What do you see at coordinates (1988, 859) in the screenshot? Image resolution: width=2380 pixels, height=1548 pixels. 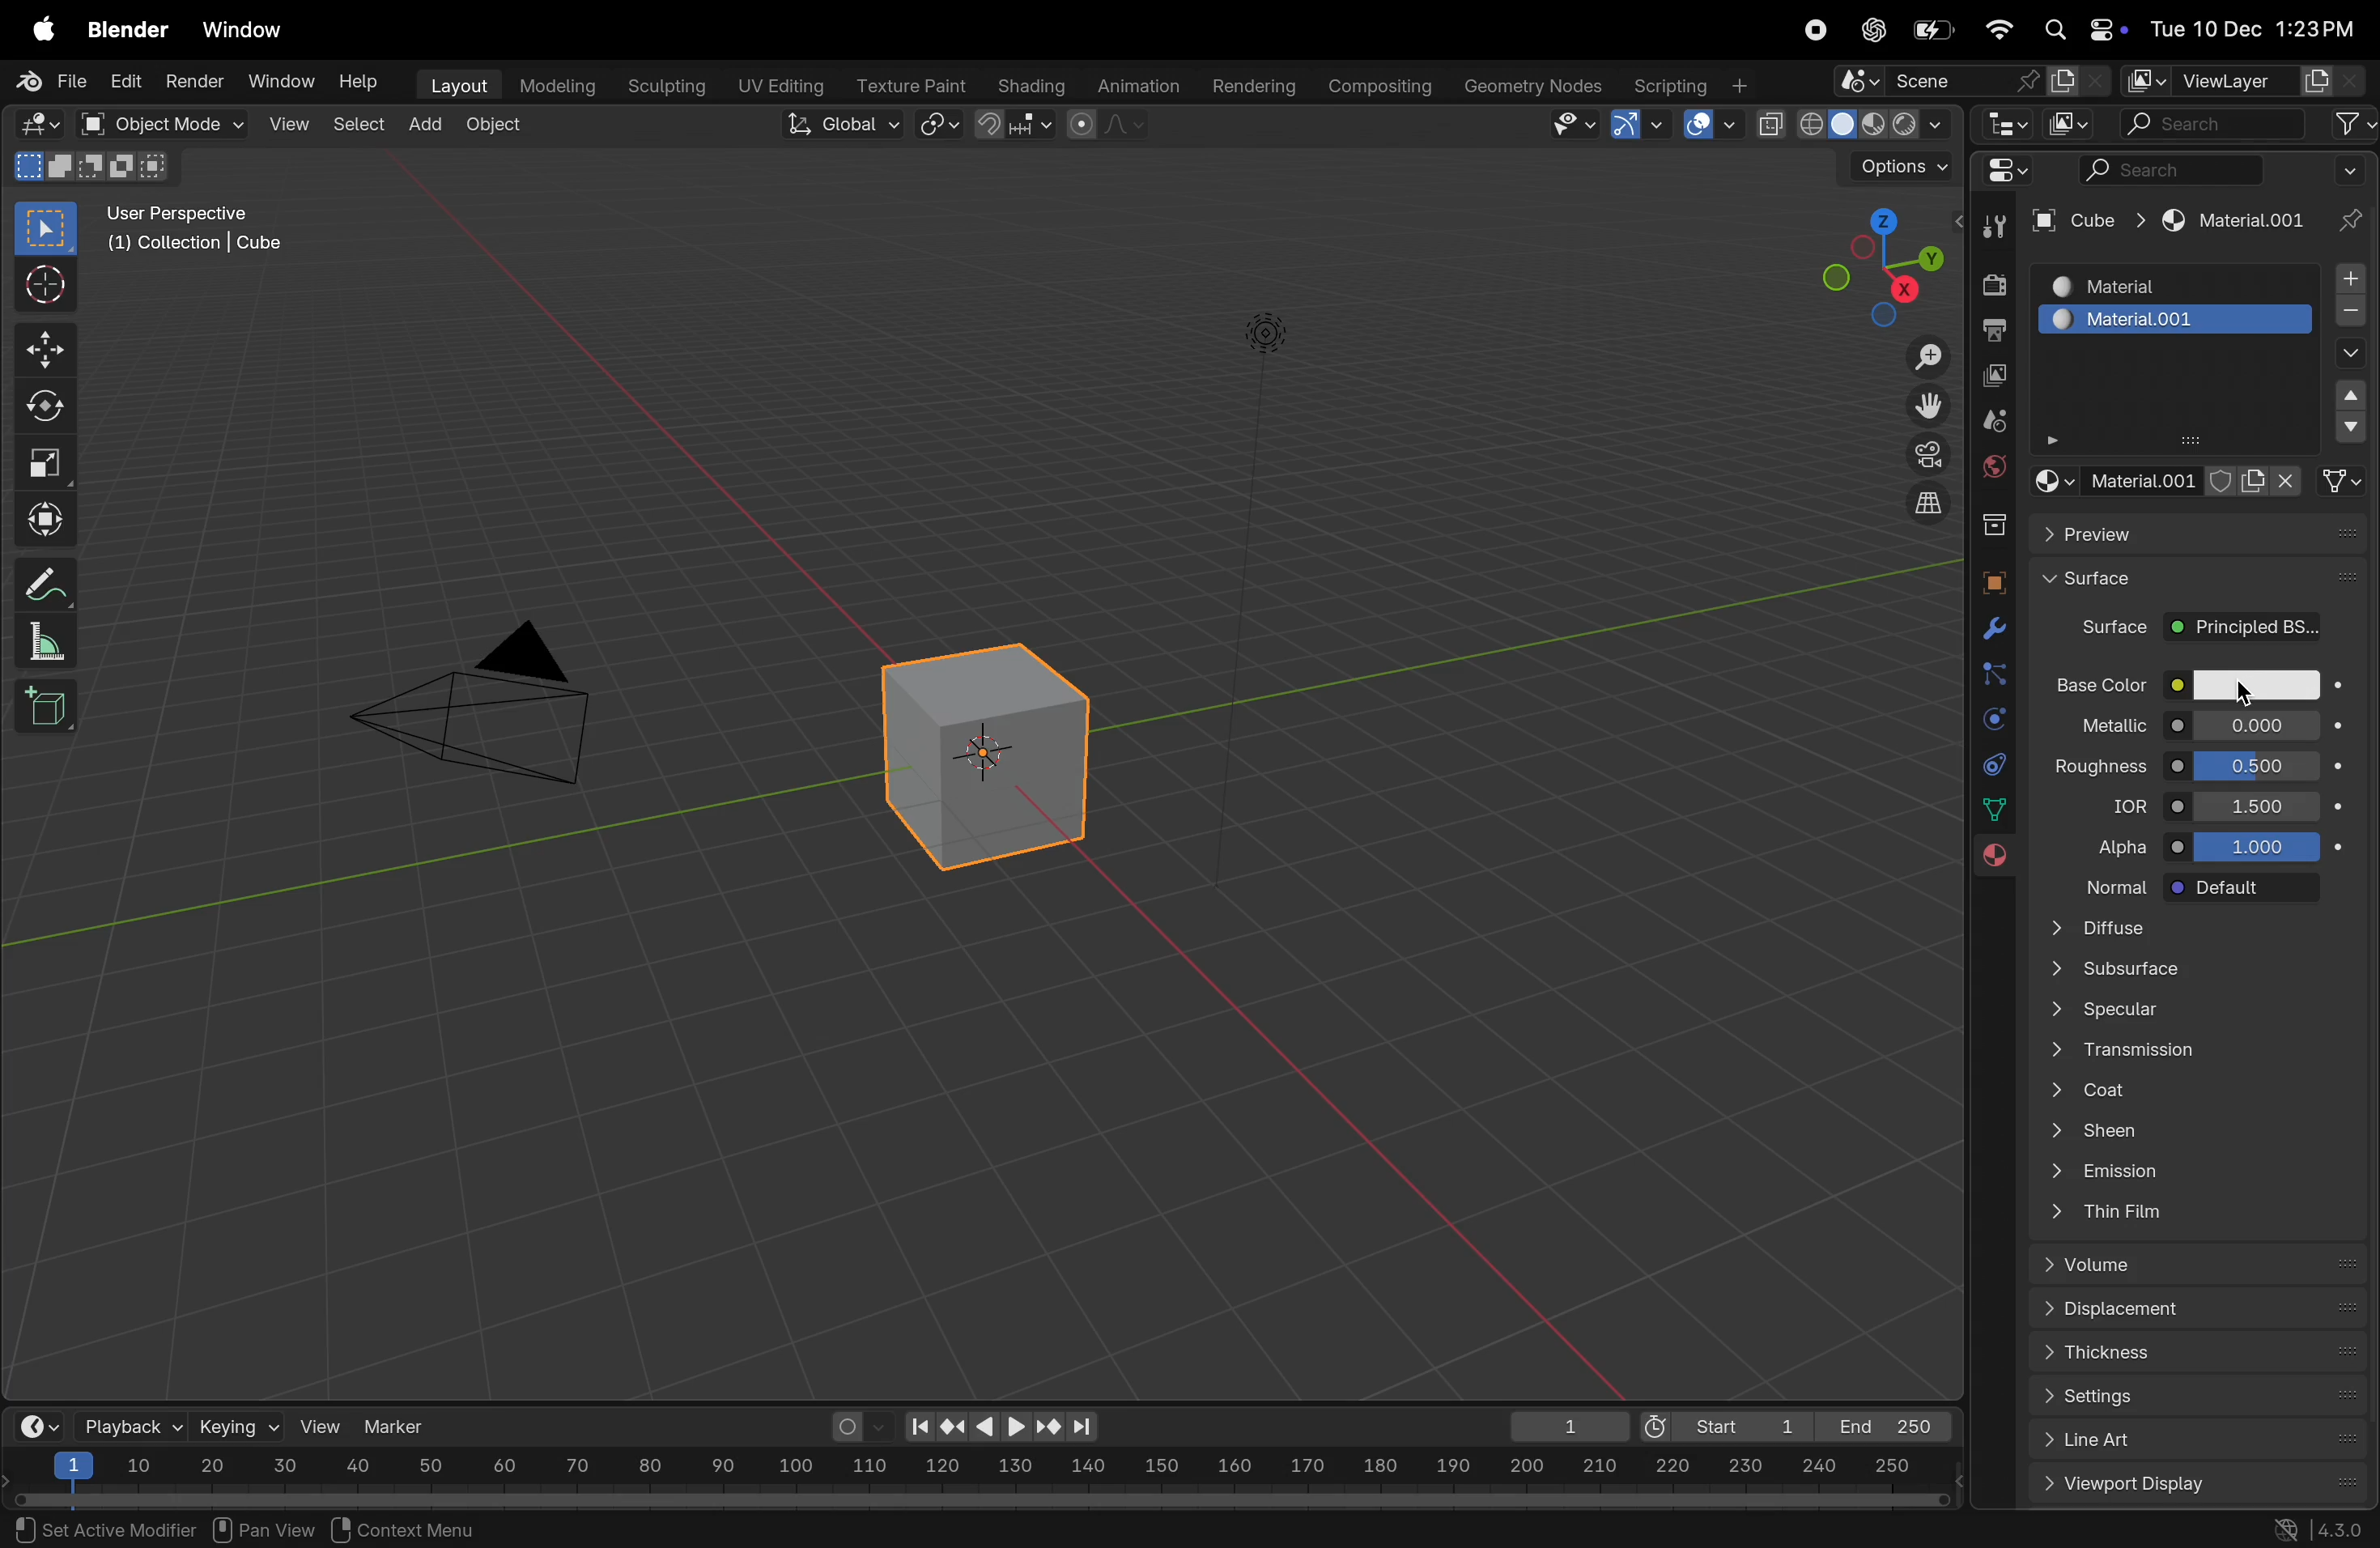 I see `material` at bounding box center [1988, 859].